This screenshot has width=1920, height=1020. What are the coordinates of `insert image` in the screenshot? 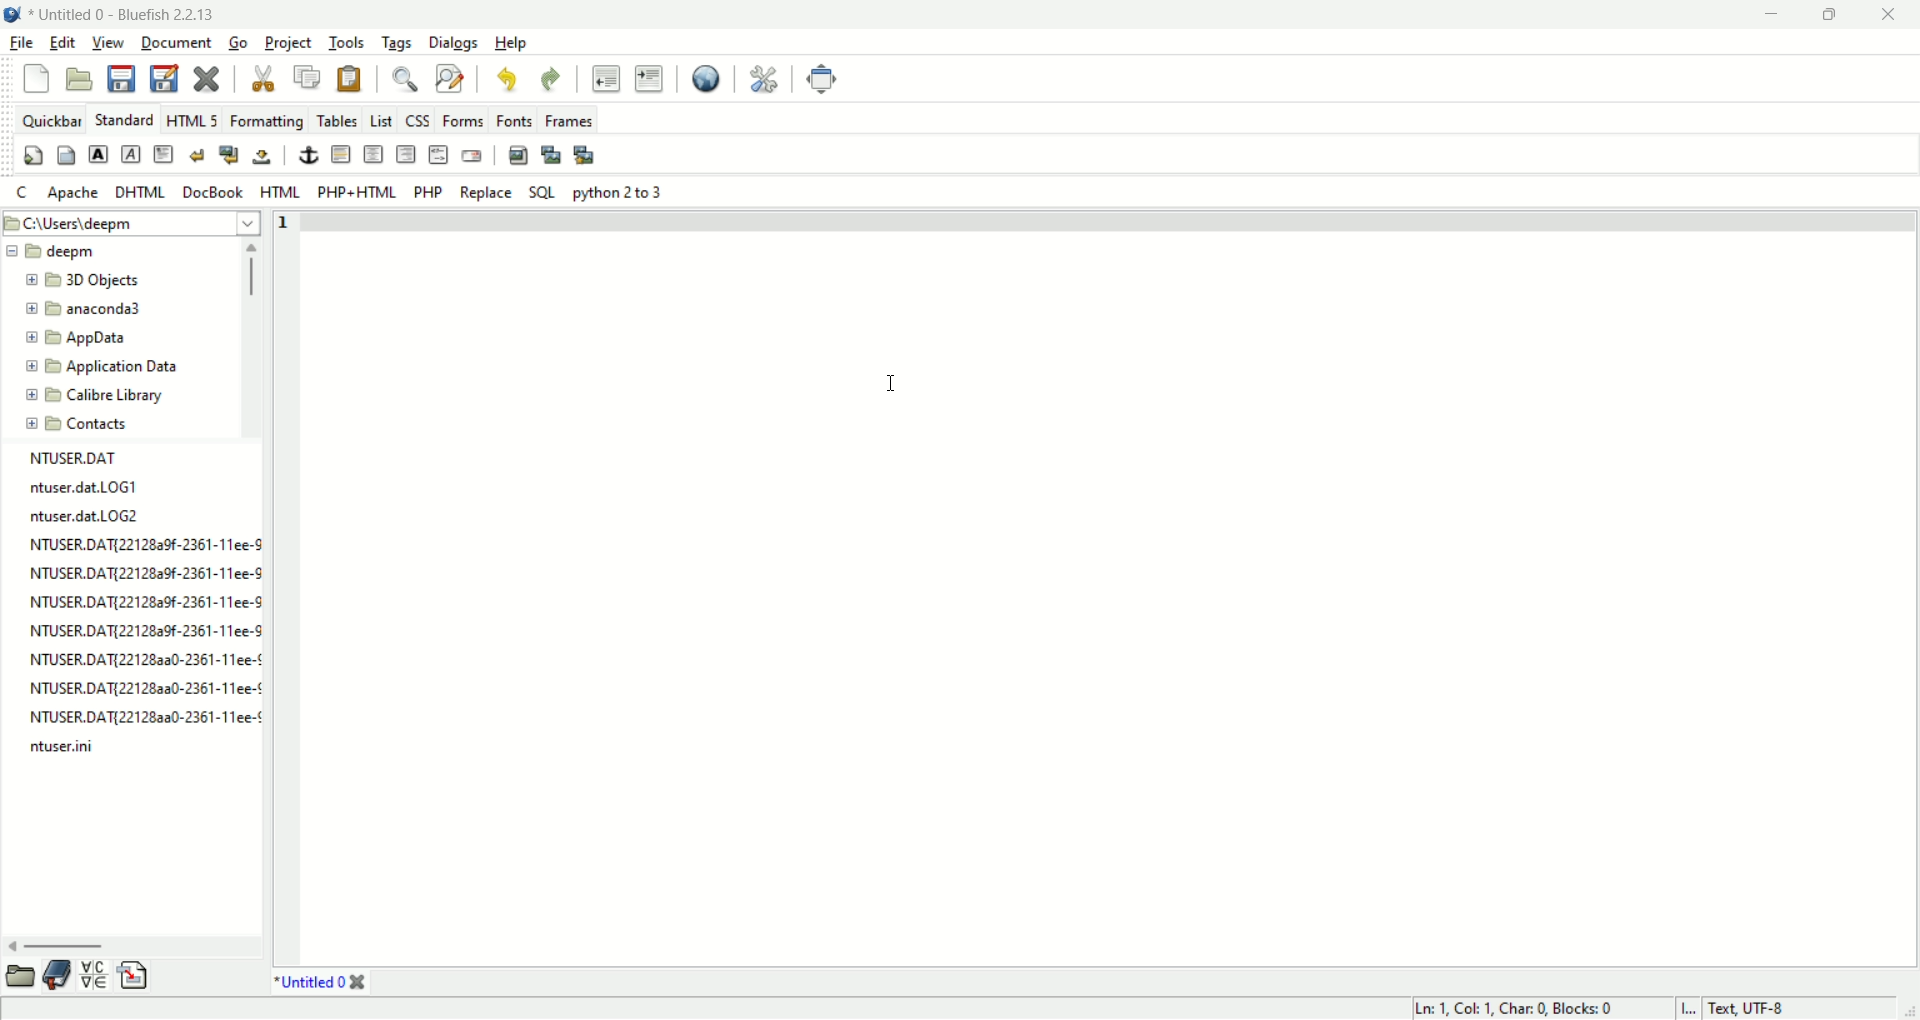 It's located at (517, 155).